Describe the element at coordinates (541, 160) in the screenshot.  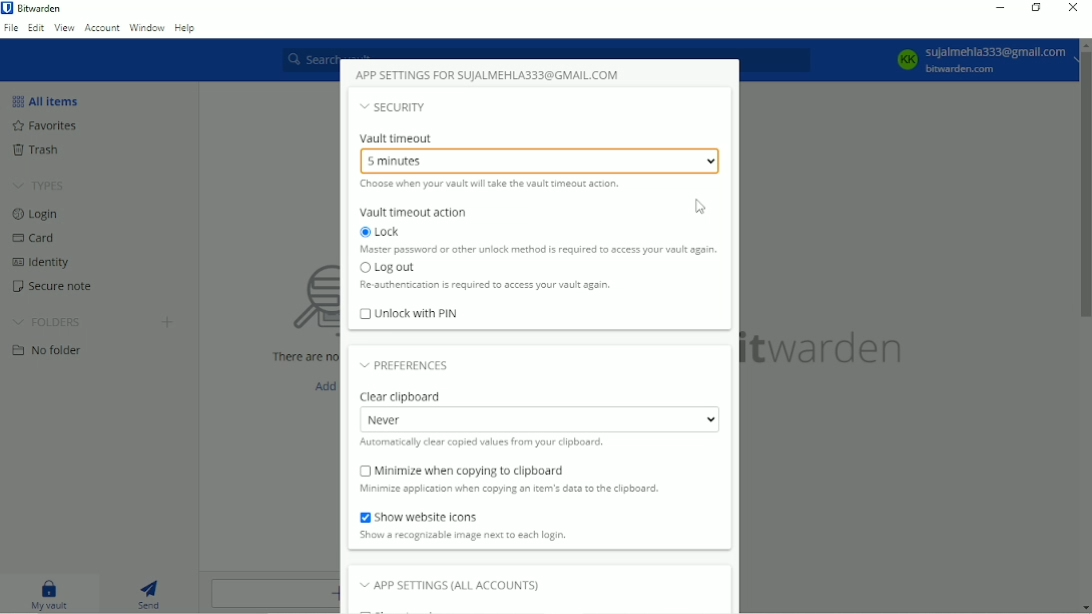
I see `5 minutes ` at that location.